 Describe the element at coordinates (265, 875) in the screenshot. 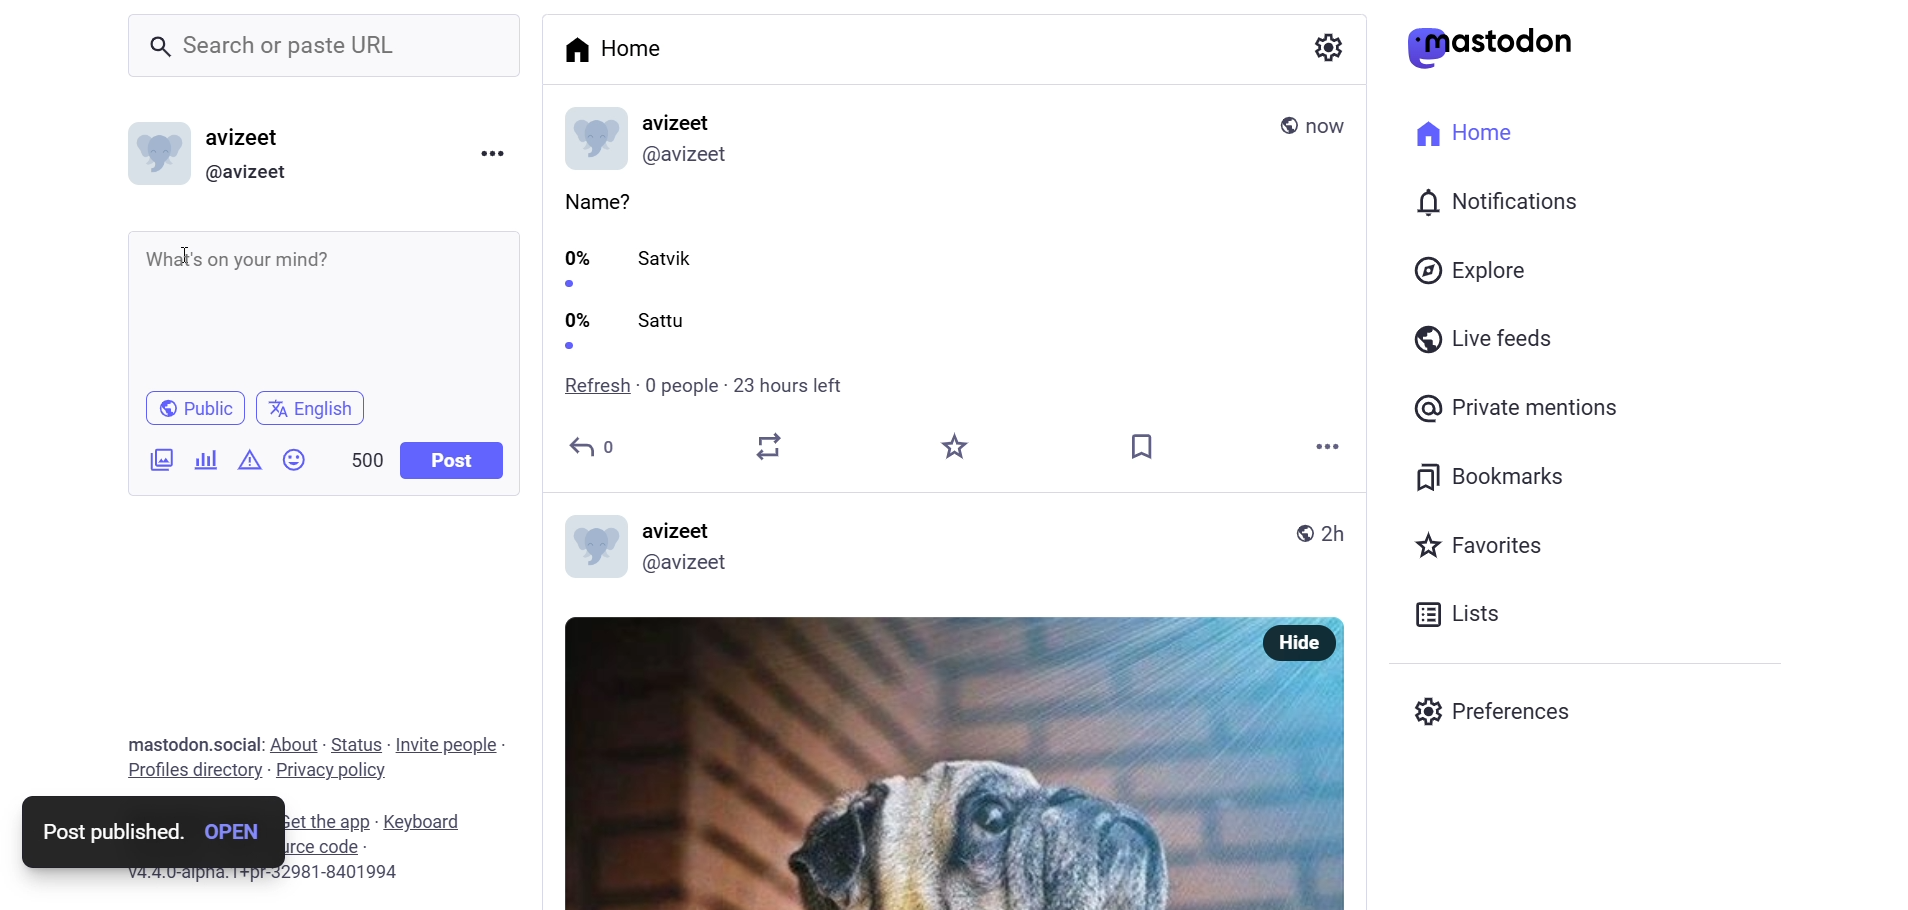

I see `version` at that location.